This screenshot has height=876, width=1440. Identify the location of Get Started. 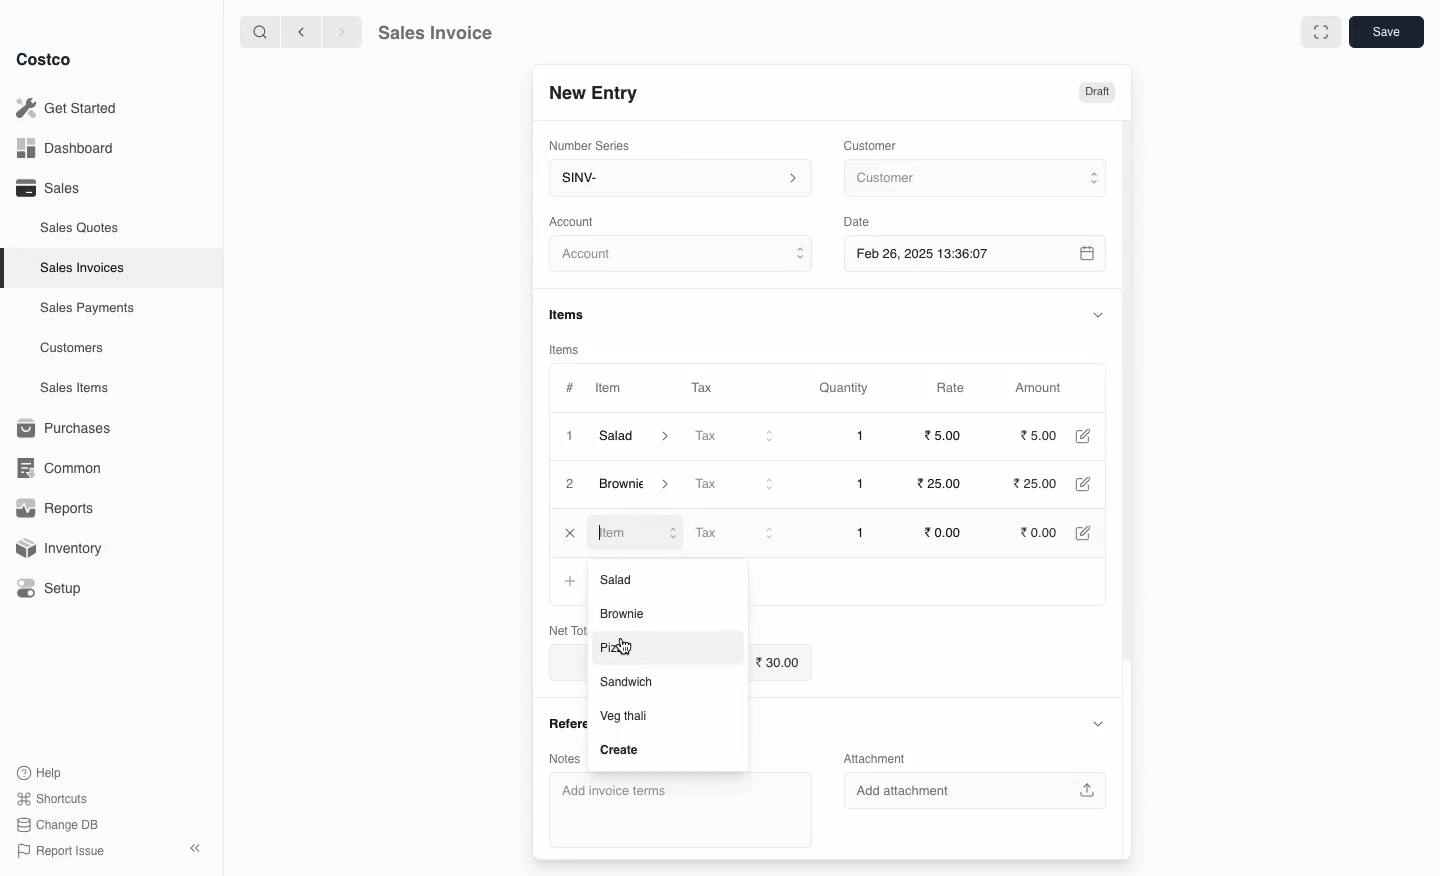
(66, 107).